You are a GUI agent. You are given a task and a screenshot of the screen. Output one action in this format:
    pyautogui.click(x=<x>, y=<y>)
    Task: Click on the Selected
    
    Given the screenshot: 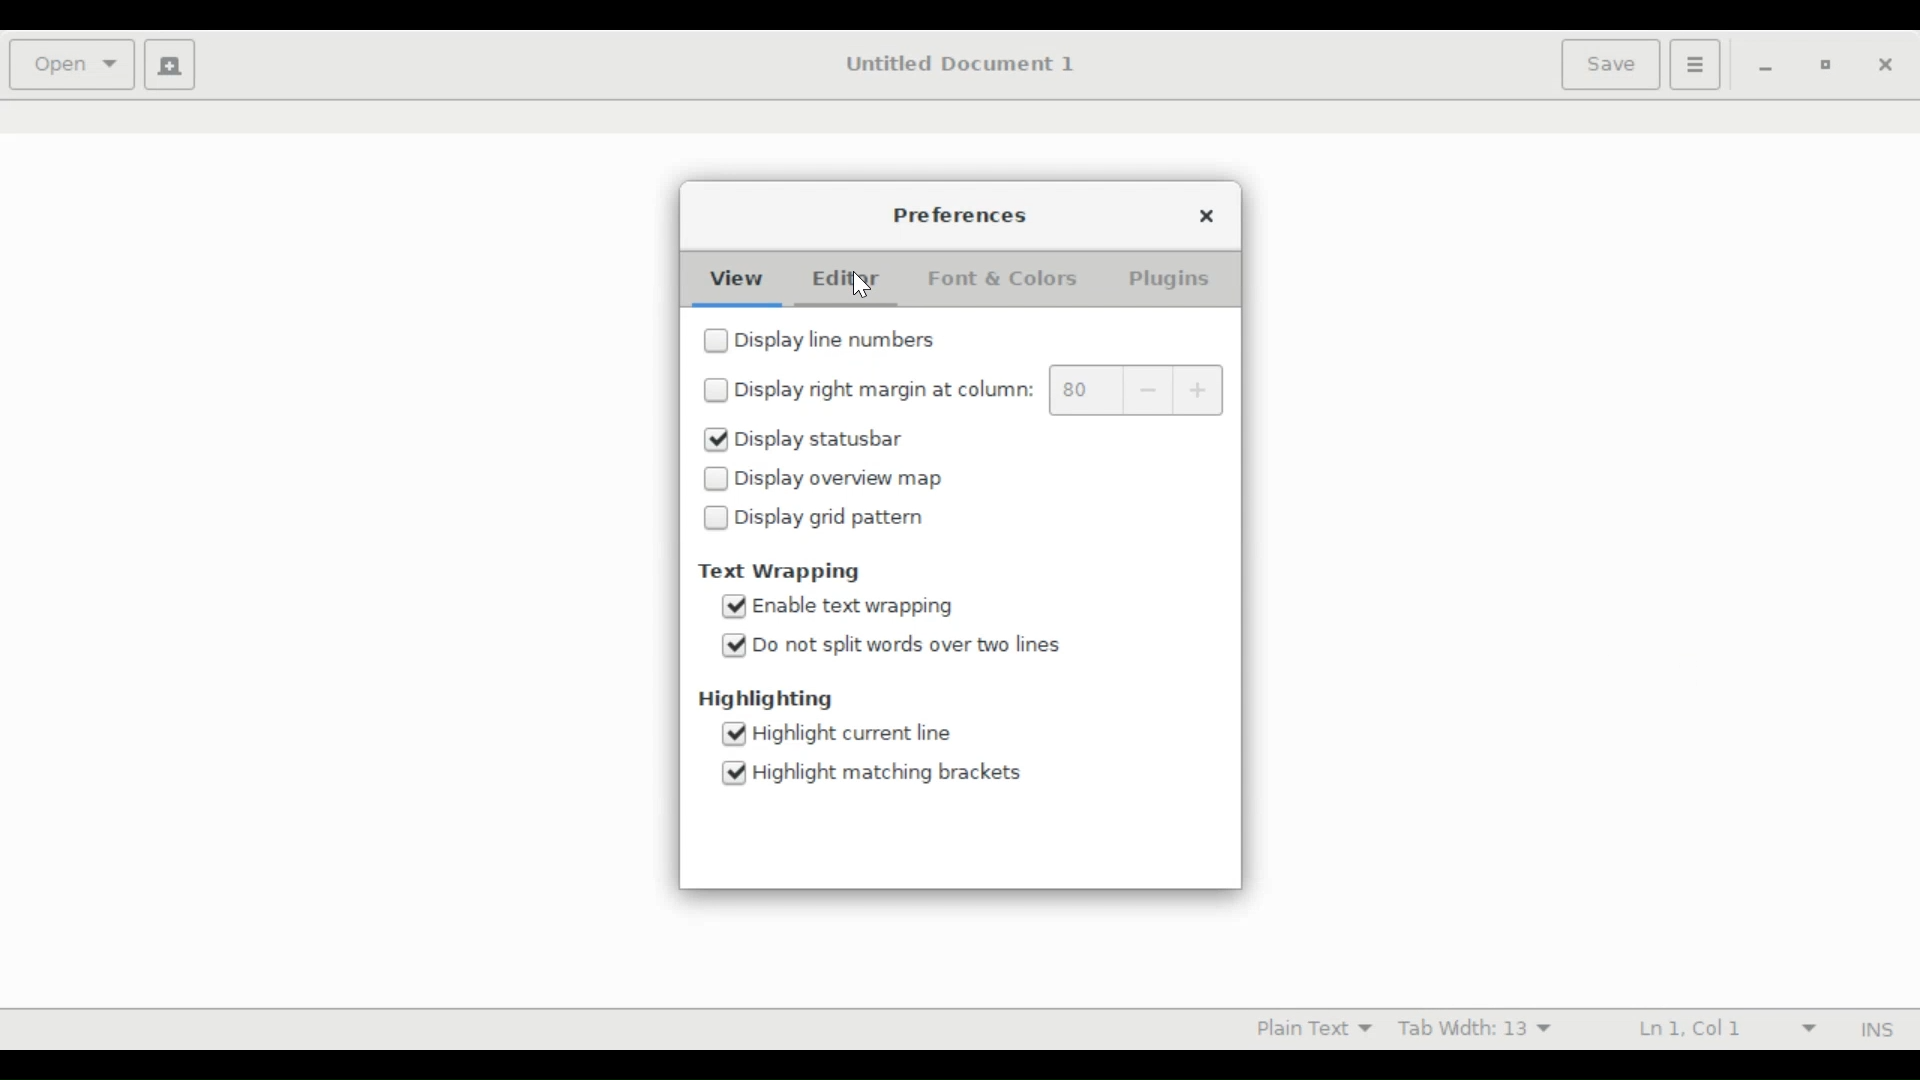 What is the action you would take?
    pyautogui.click(x=737, y=606)
    